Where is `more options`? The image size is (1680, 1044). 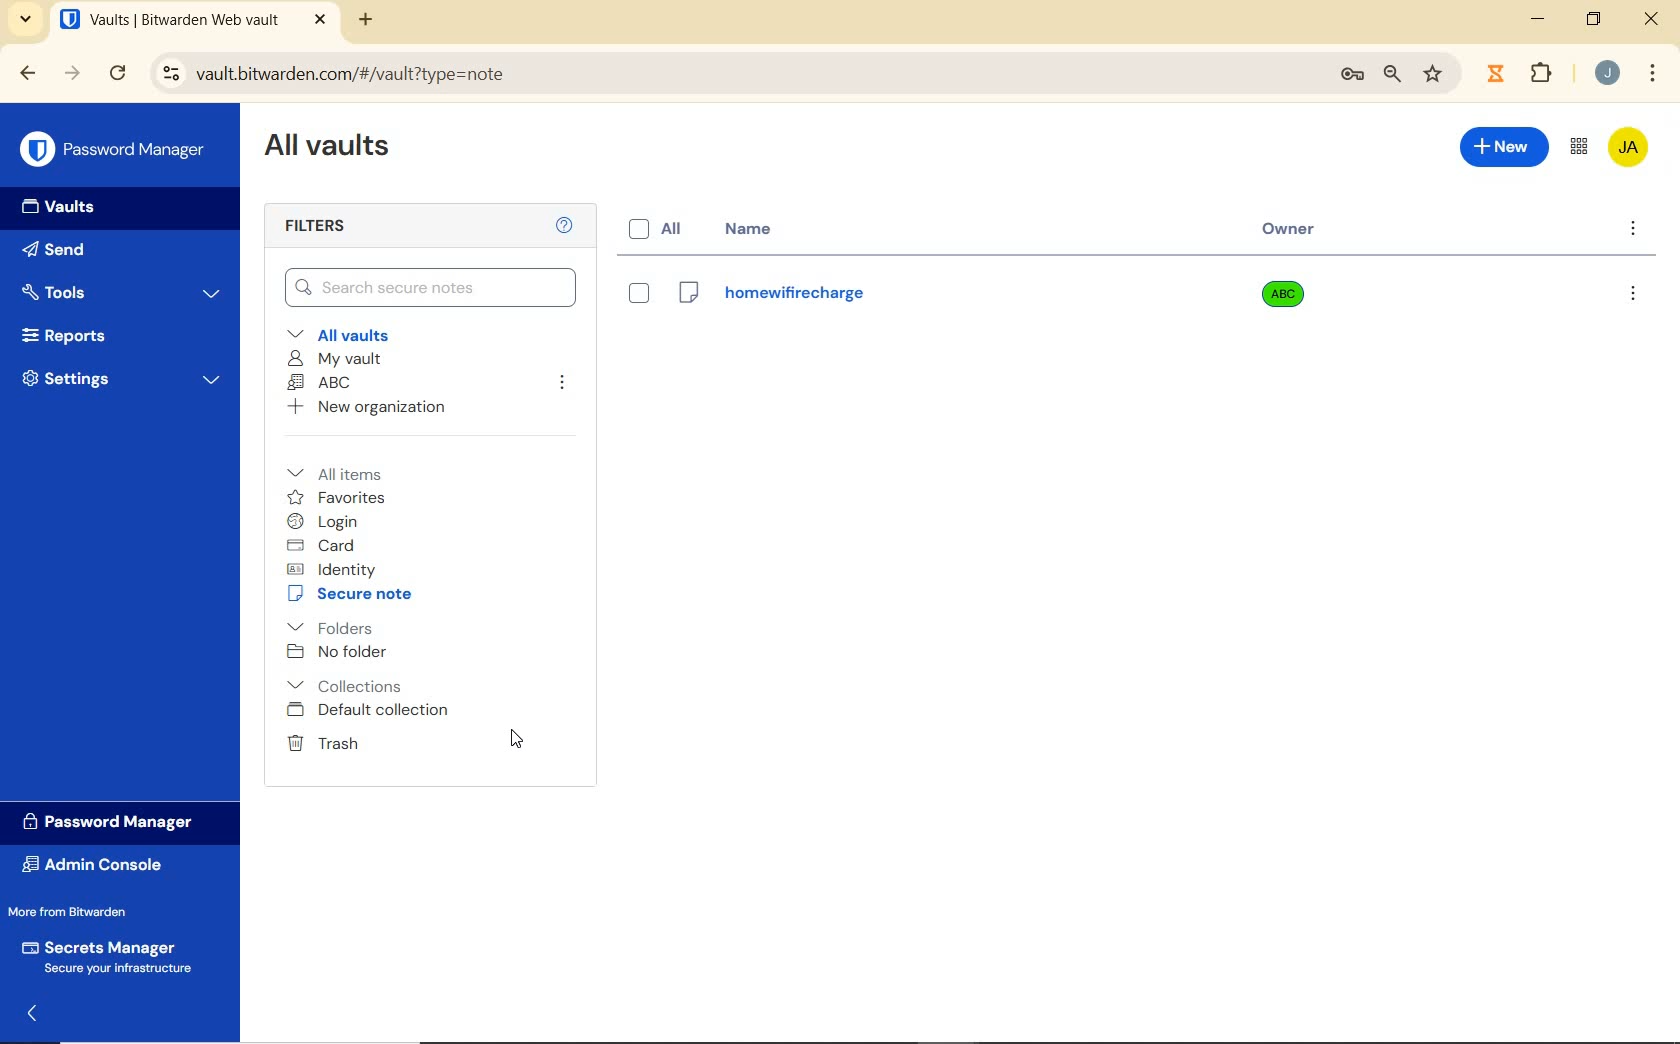 more options is located at coordinates (1631, 230).